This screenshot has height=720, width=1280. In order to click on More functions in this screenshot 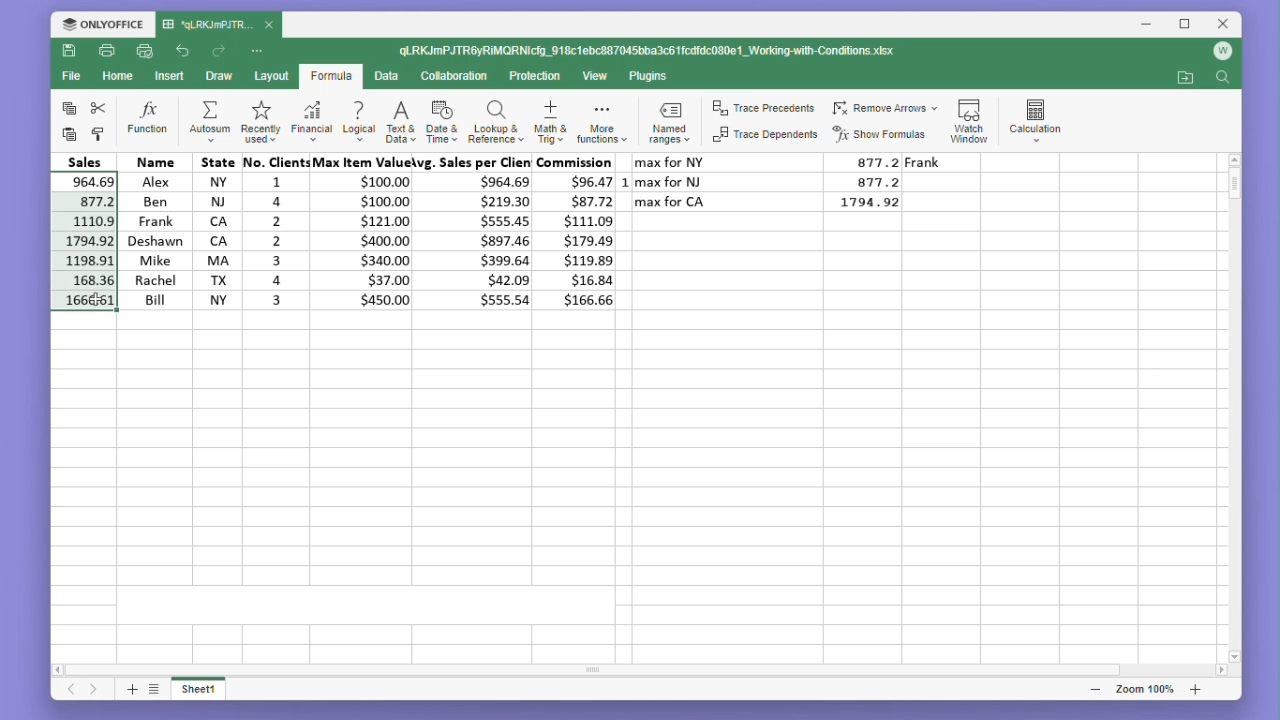, I will do `click(604, 120)`.